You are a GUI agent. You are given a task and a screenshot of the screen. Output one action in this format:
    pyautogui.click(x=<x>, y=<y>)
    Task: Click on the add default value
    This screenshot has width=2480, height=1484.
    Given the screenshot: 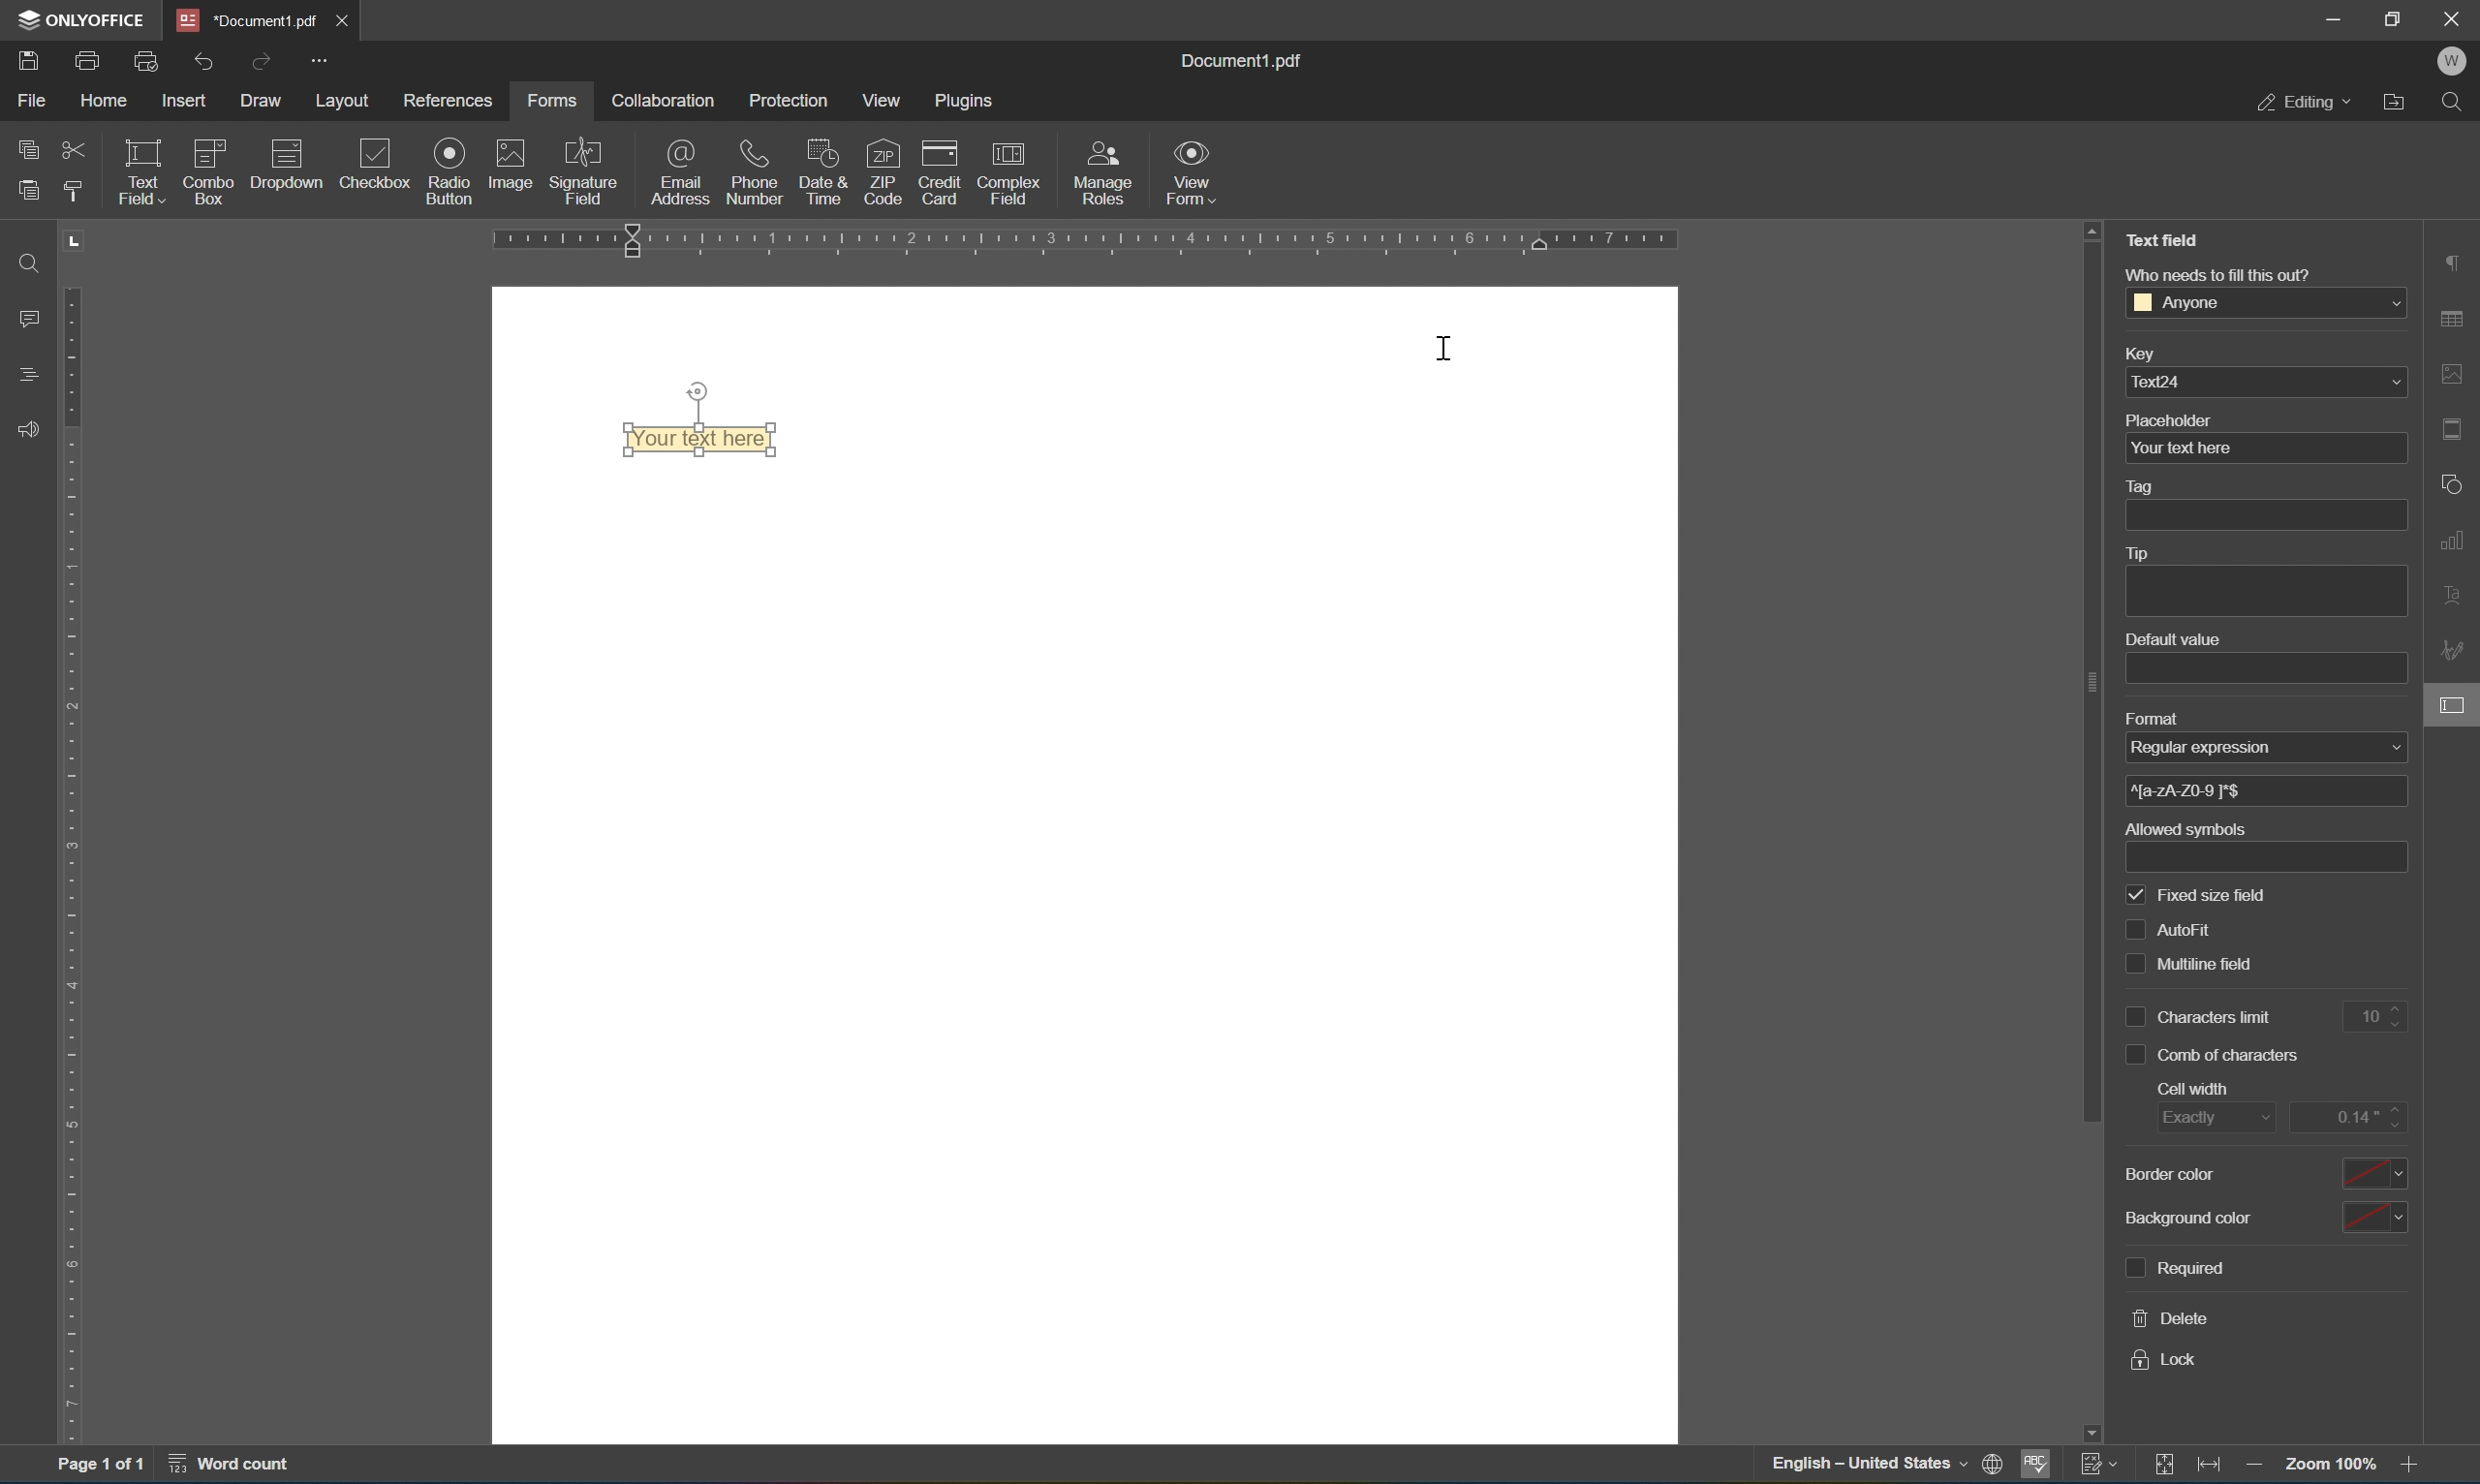 What is the action you would take?
    pyautogui.click(x=2267, y=670)
    